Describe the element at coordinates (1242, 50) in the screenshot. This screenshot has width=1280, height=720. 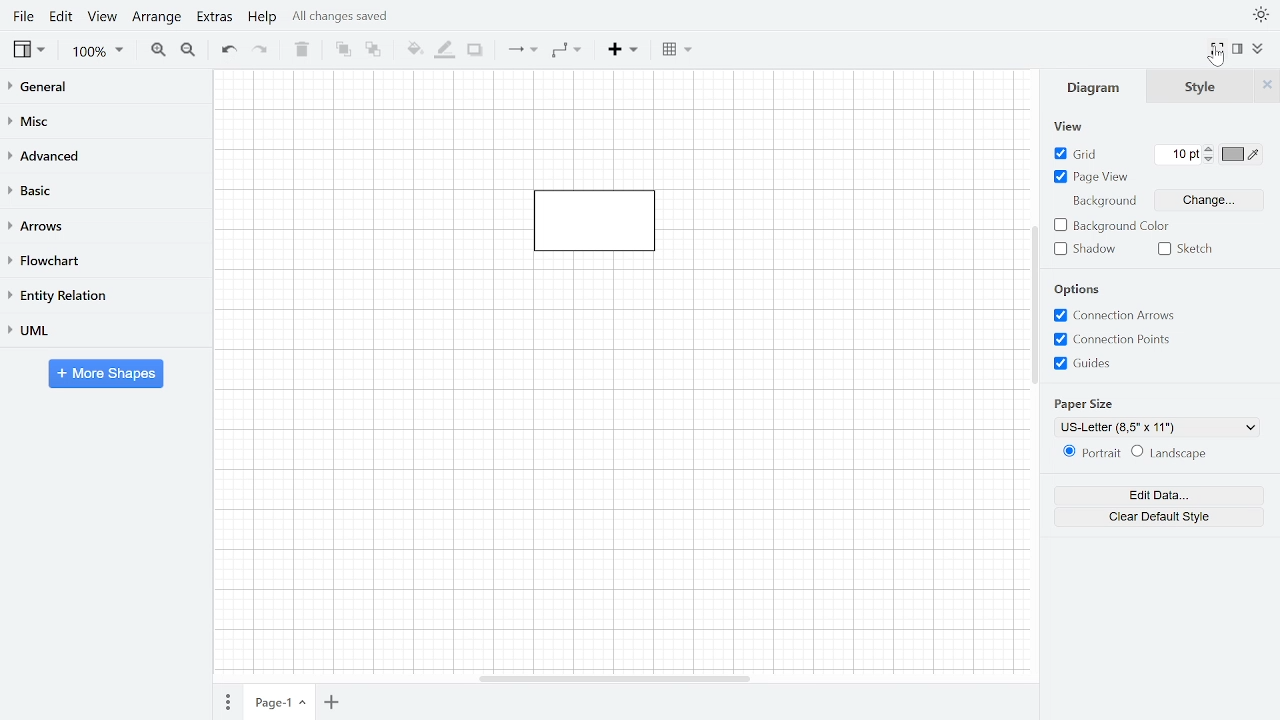
I see `Format` at that location.